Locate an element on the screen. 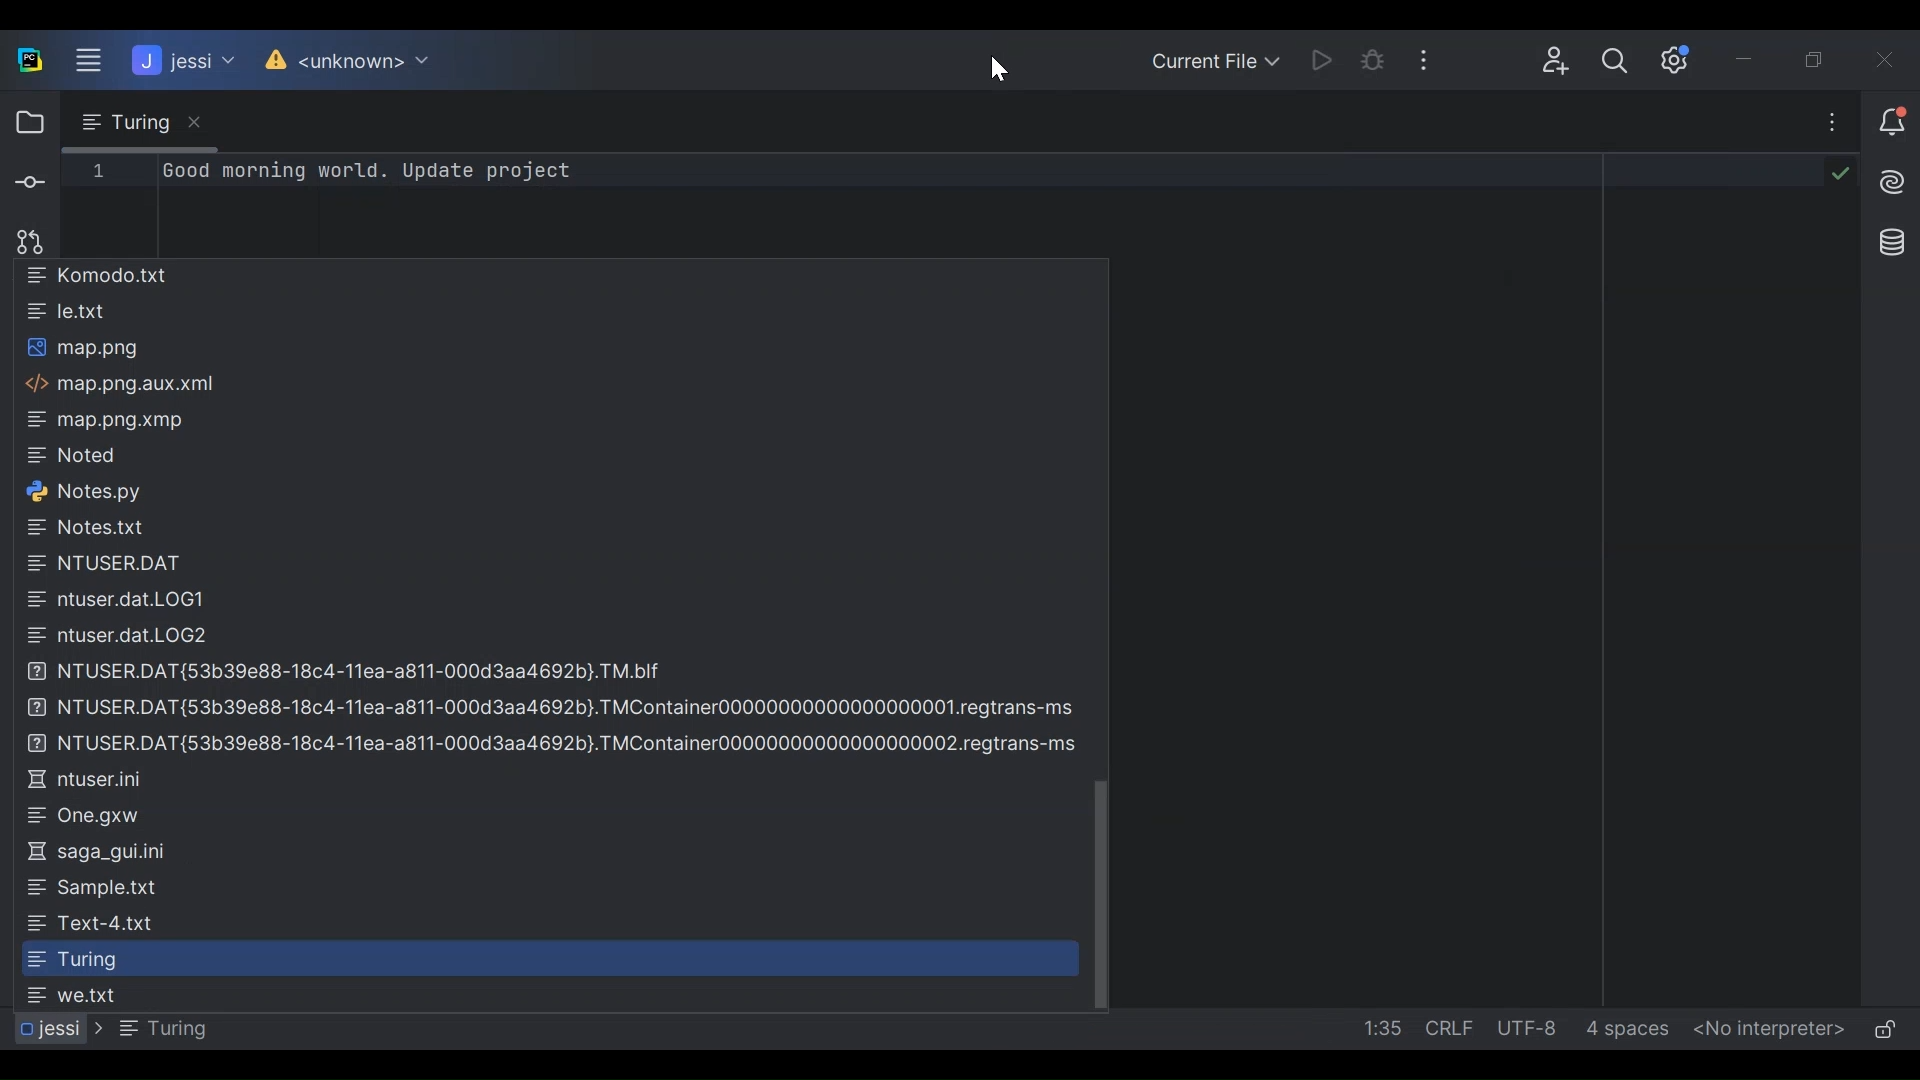 The width and height of the screenshot is (1920, 1080). No interpreters is located at coordinates (1765, 1031).